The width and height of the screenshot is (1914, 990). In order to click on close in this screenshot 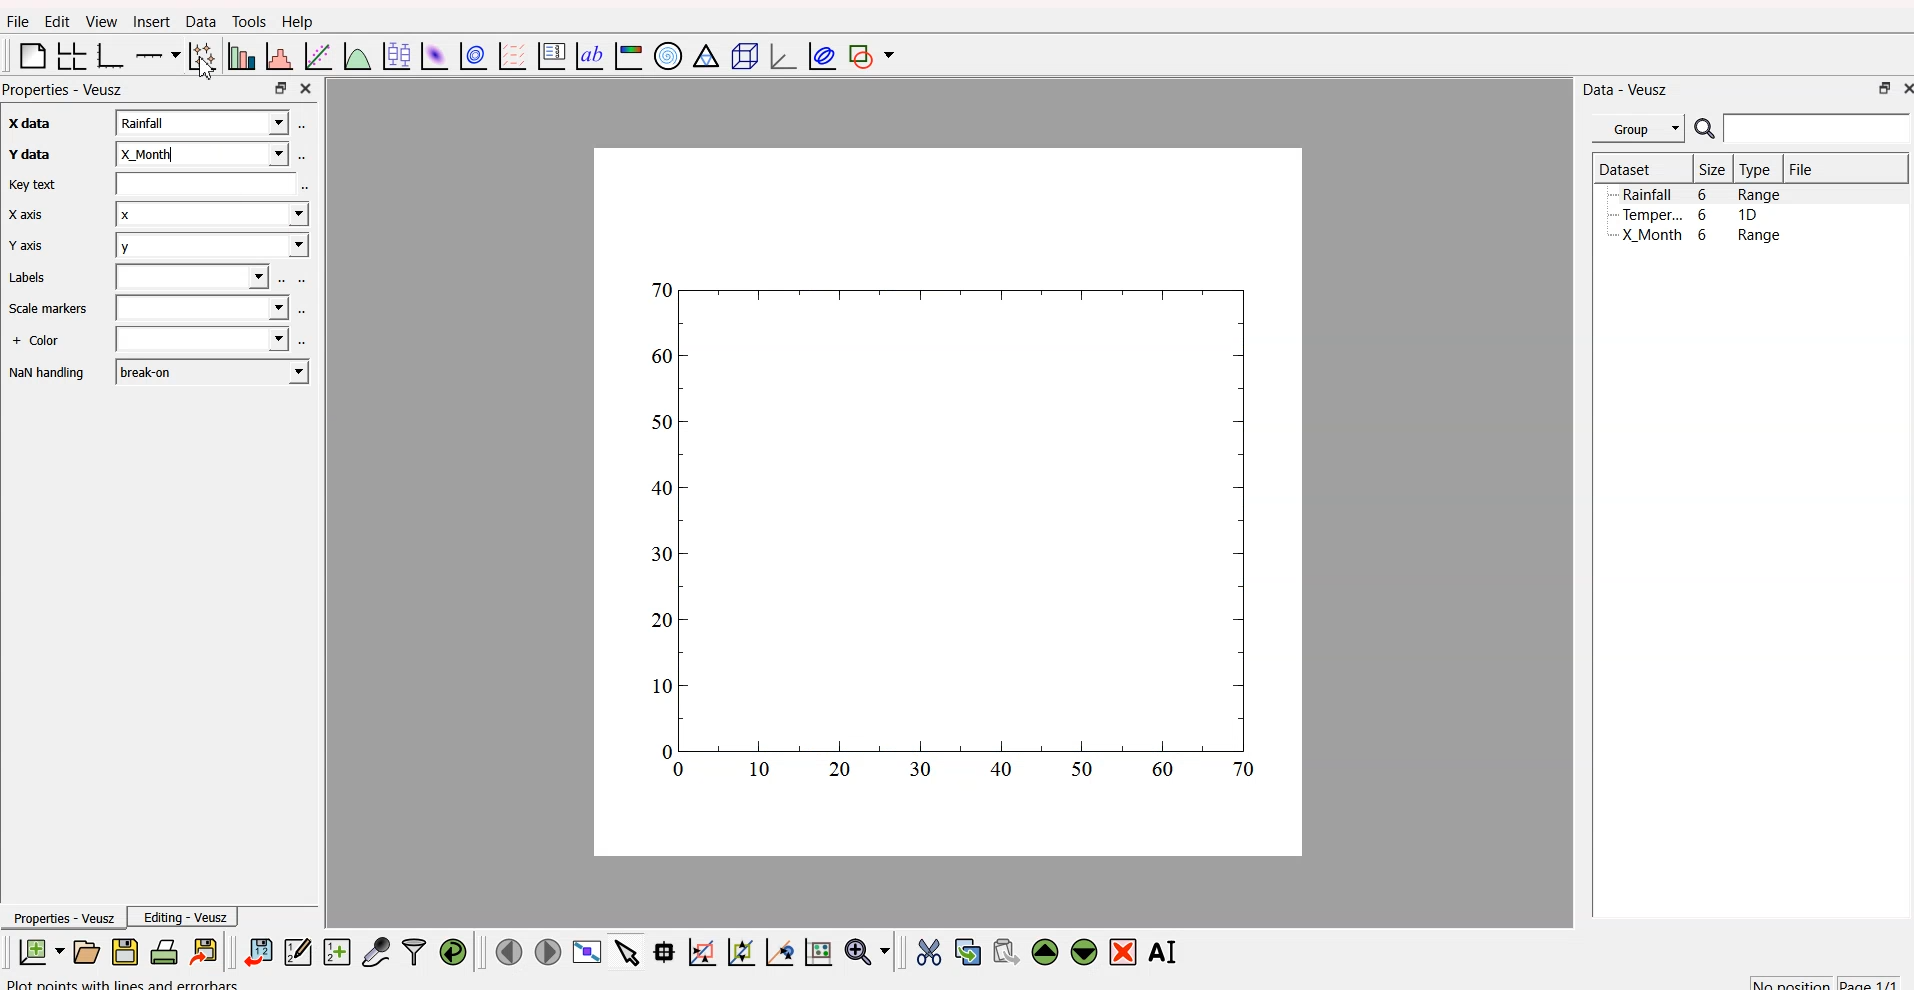, I will do `click(309, 89)`.